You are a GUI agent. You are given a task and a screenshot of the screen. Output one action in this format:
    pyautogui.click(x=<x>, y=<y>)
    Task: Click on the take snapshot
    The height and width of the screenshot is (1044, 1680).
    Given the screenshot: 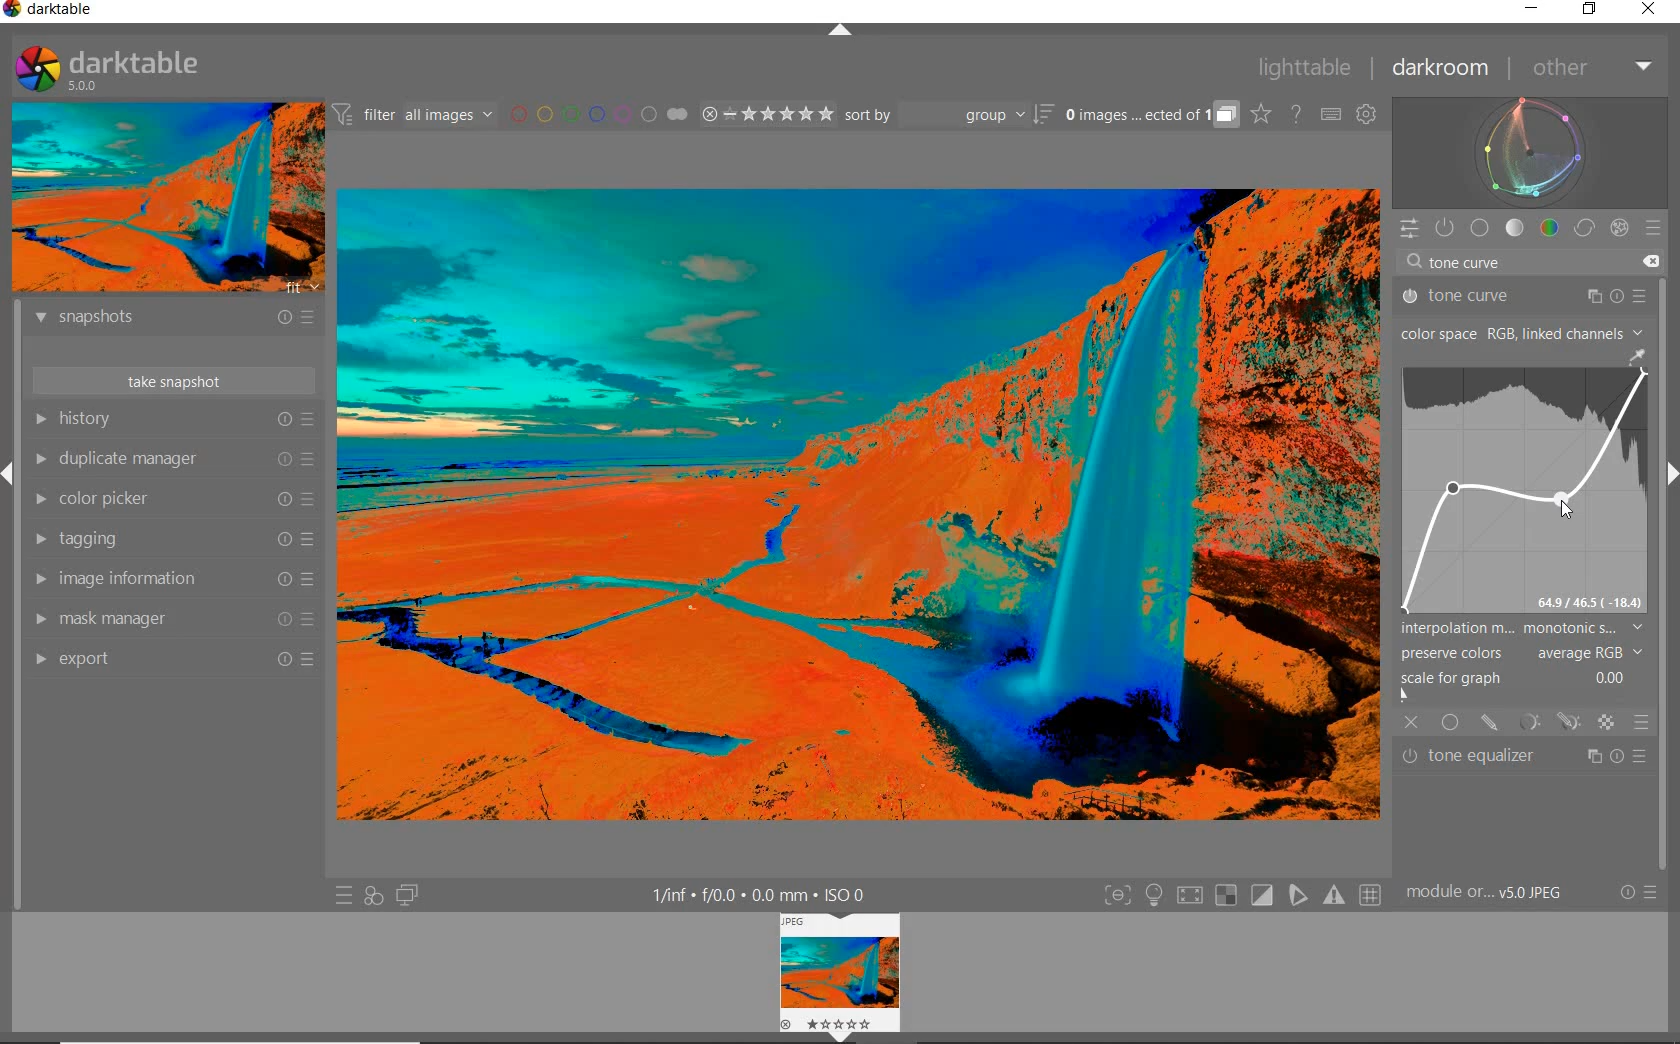 What is the action you would take?
    pyautogui.click(x=173, y=379)
    